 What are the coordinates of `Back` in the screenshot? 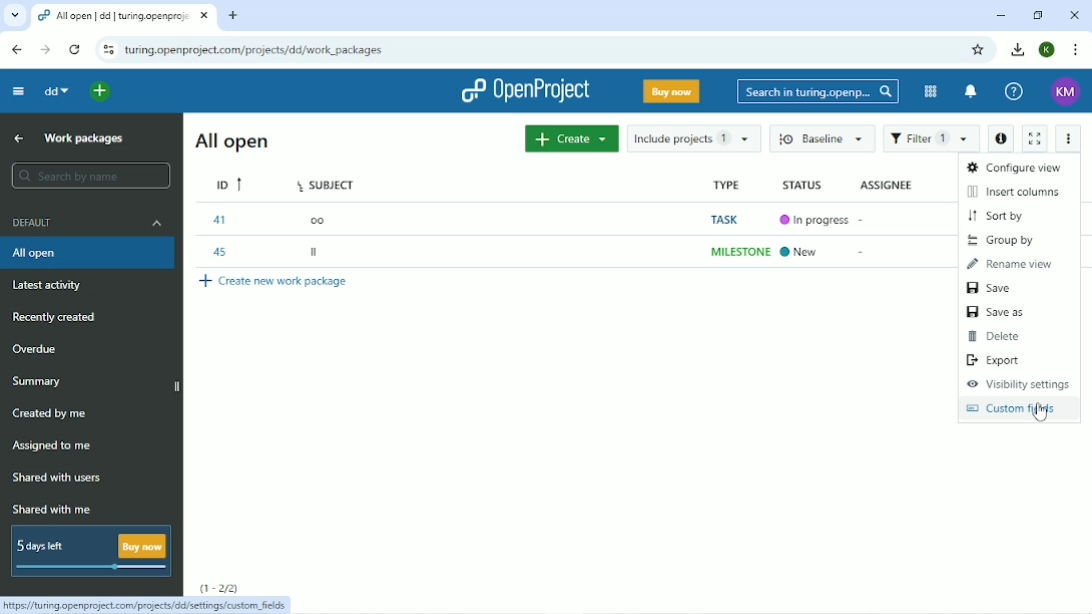 It's located at (18, 50).